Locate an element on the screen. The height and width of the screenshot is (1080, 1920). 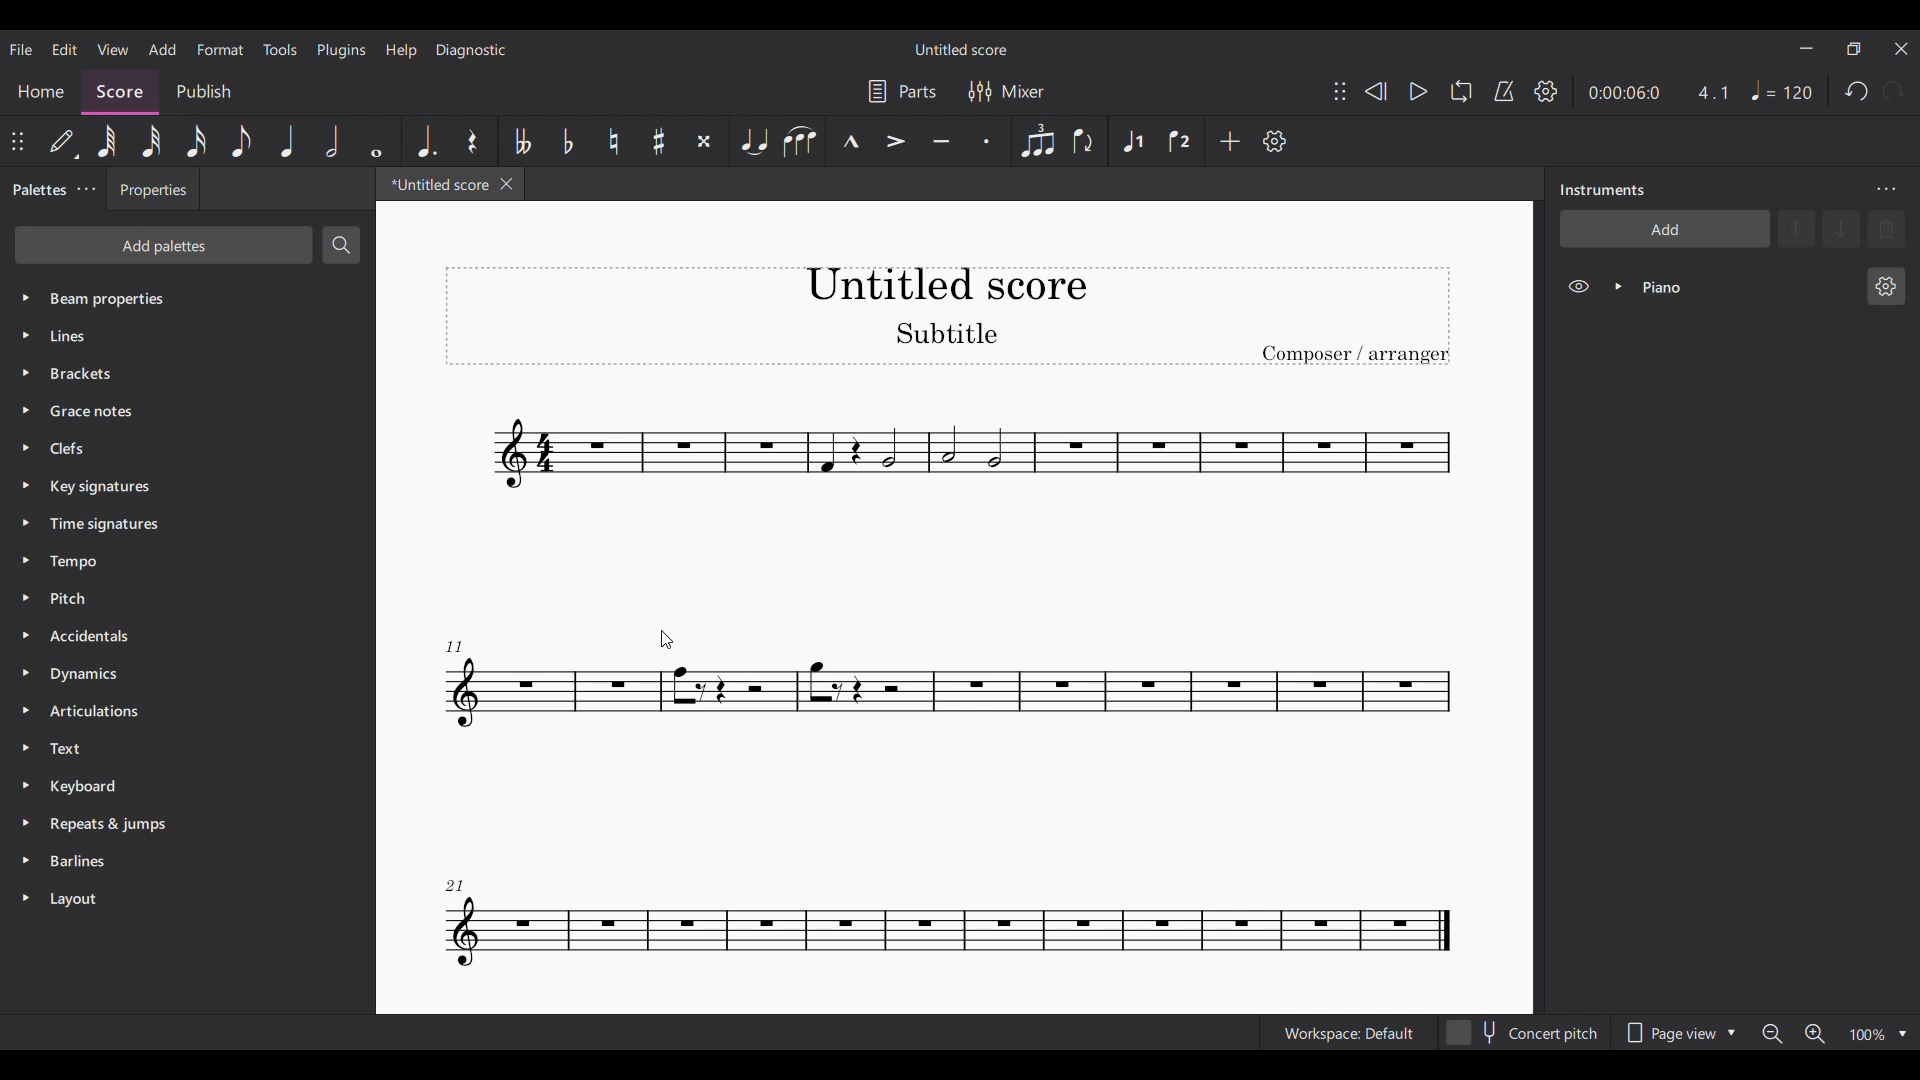
Manage parts is located at coordinates (902, 91).